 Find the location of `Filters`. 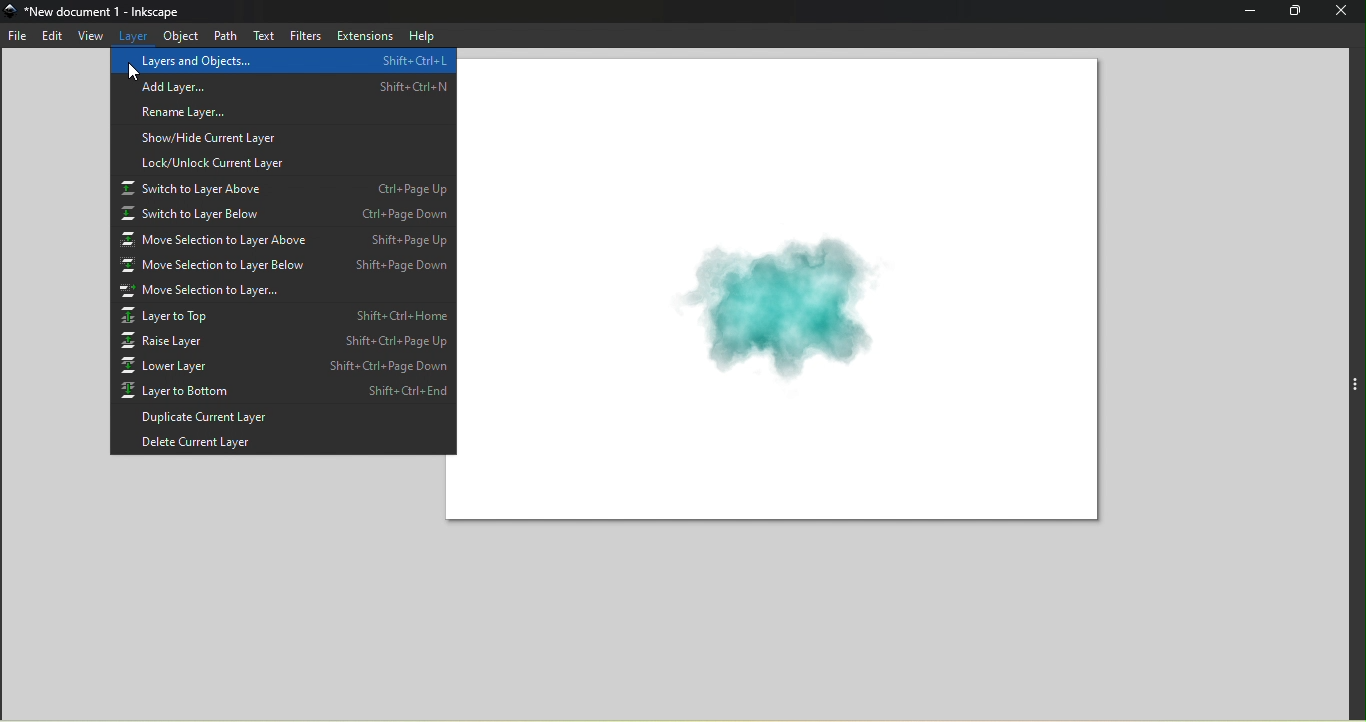

Filters is located at coordinates (305, 36).